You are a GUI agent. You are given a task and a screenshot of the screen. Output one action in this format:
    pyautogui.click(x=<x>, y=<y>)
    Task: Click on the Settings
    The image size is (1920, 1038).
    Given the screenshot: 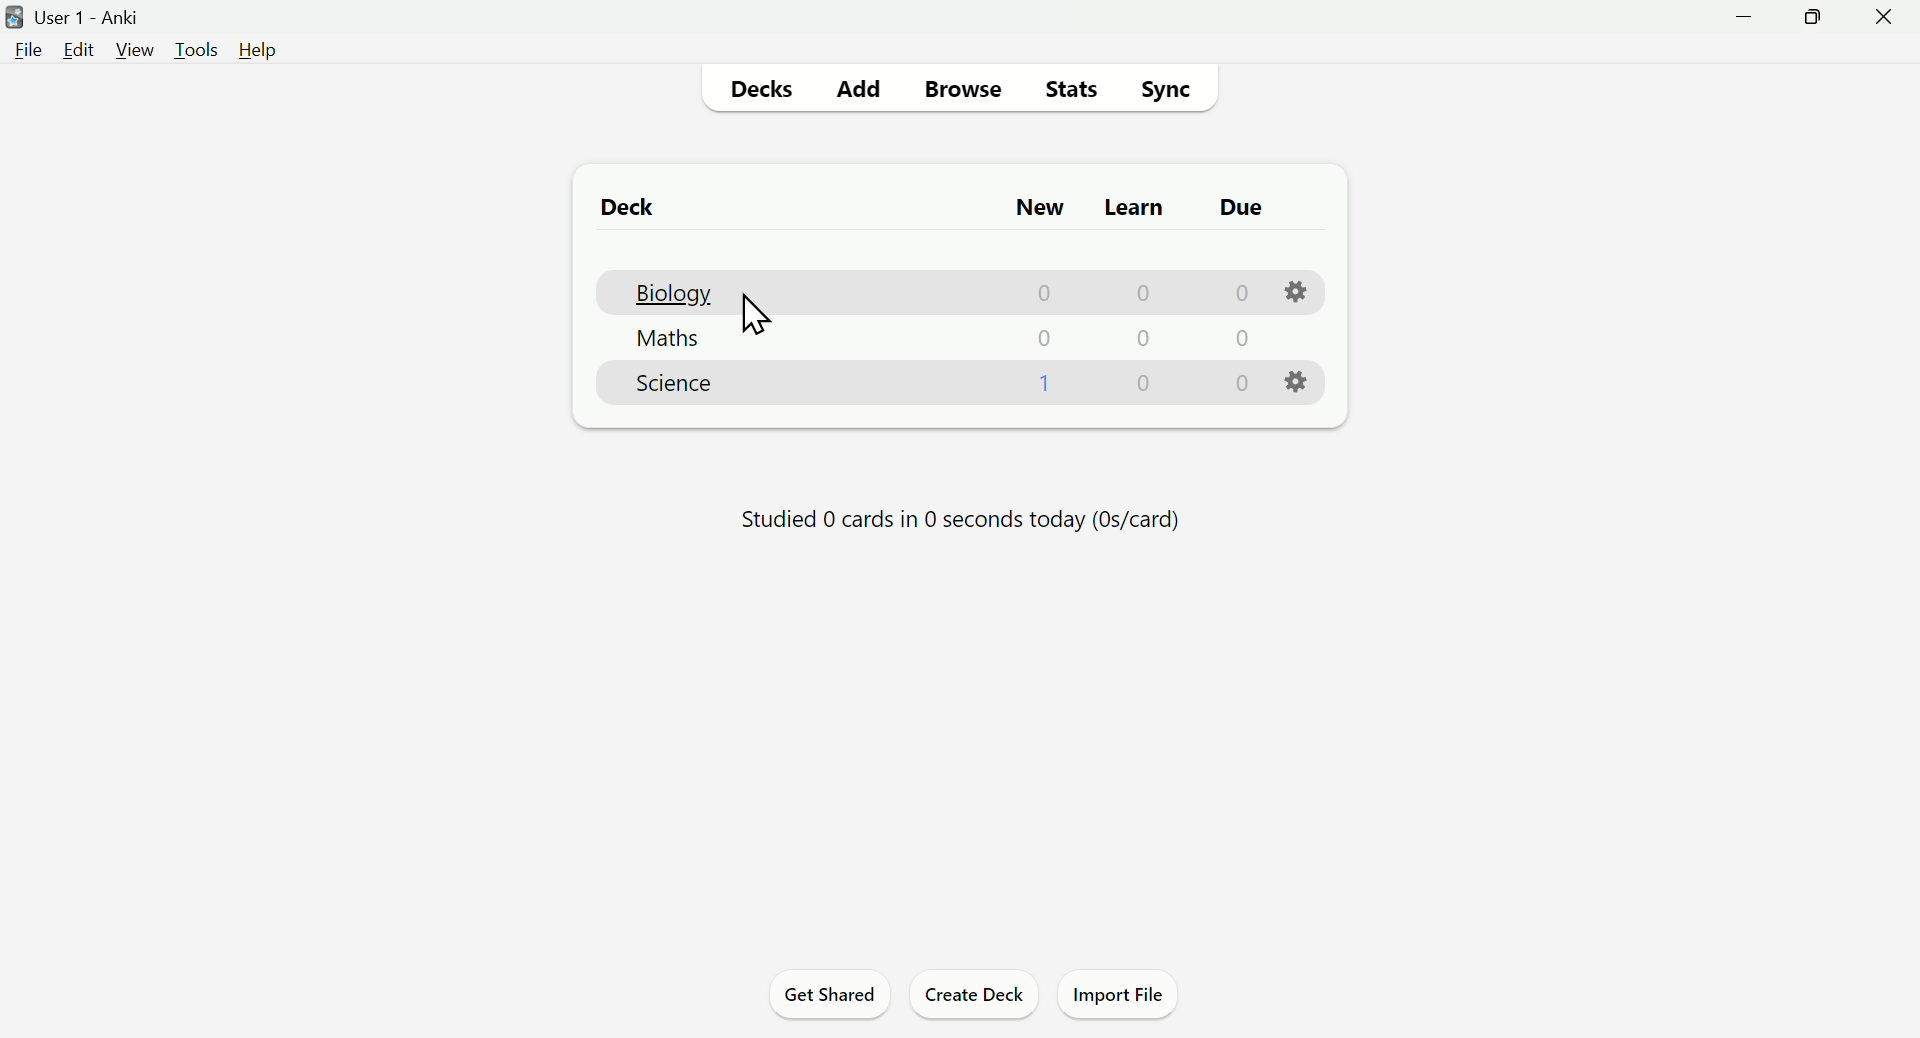 What is the action you would take?
    pyautogui.click(x=1295, y=291)
    